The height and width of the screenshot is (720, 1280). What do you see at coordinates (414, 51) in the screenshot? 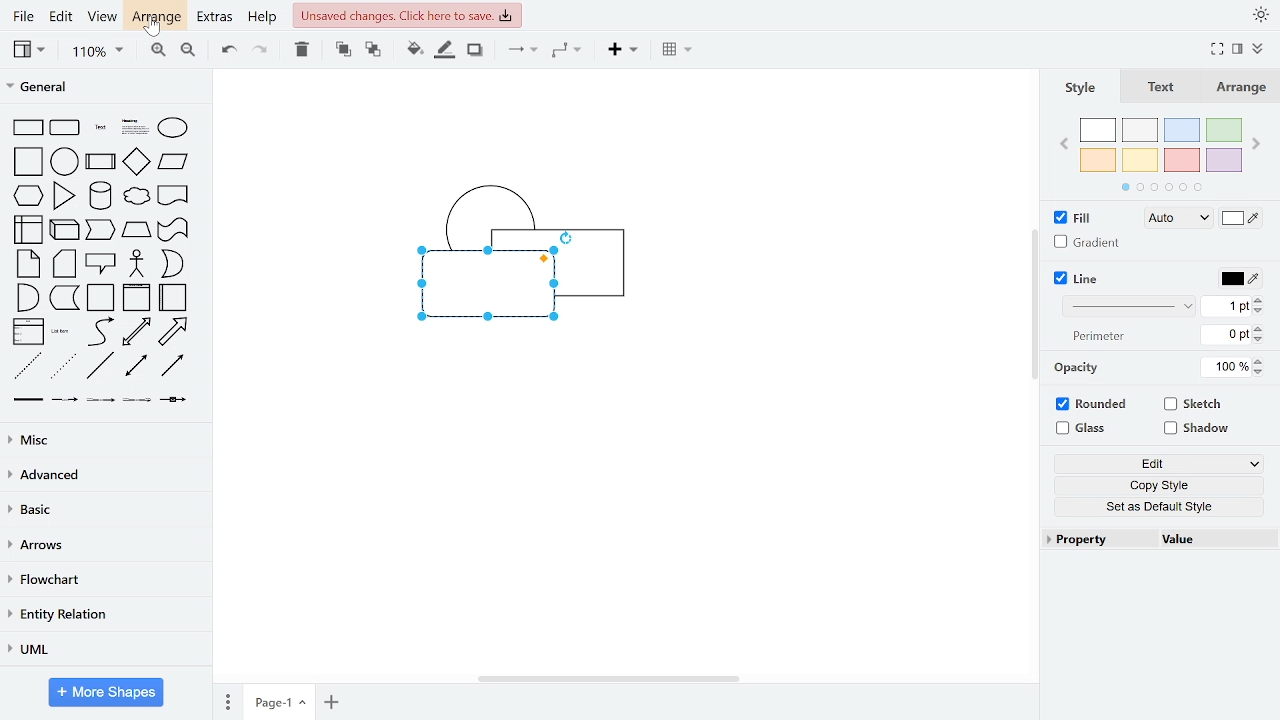
I see `fill color` at bounding box center [414, 51].